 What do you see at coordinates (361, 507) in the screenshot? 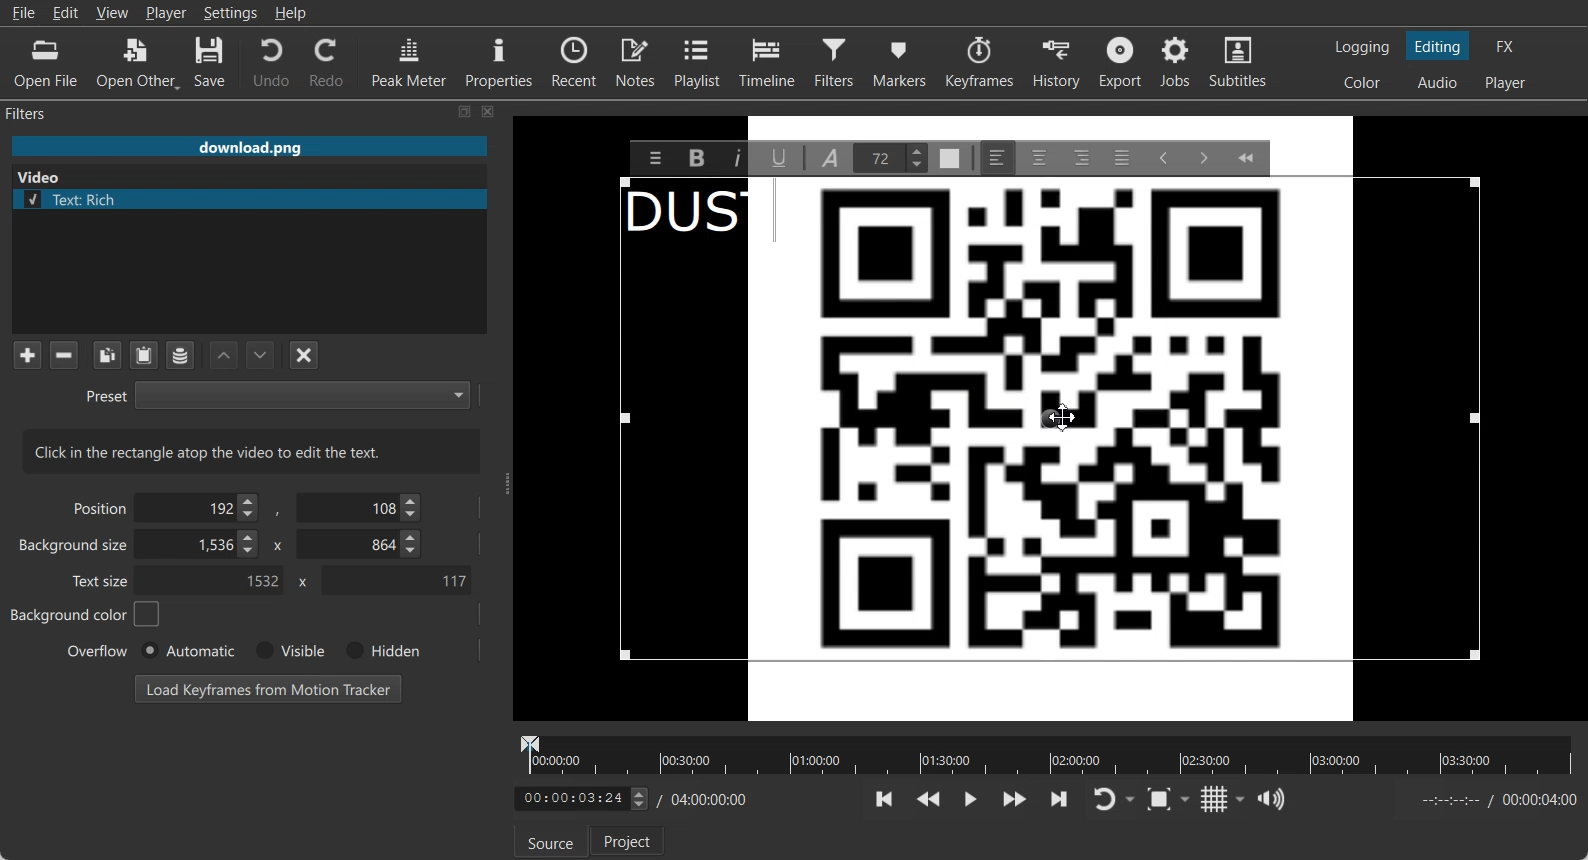
I see `Position Y- Coordinate` at bounding box center [361, 507].